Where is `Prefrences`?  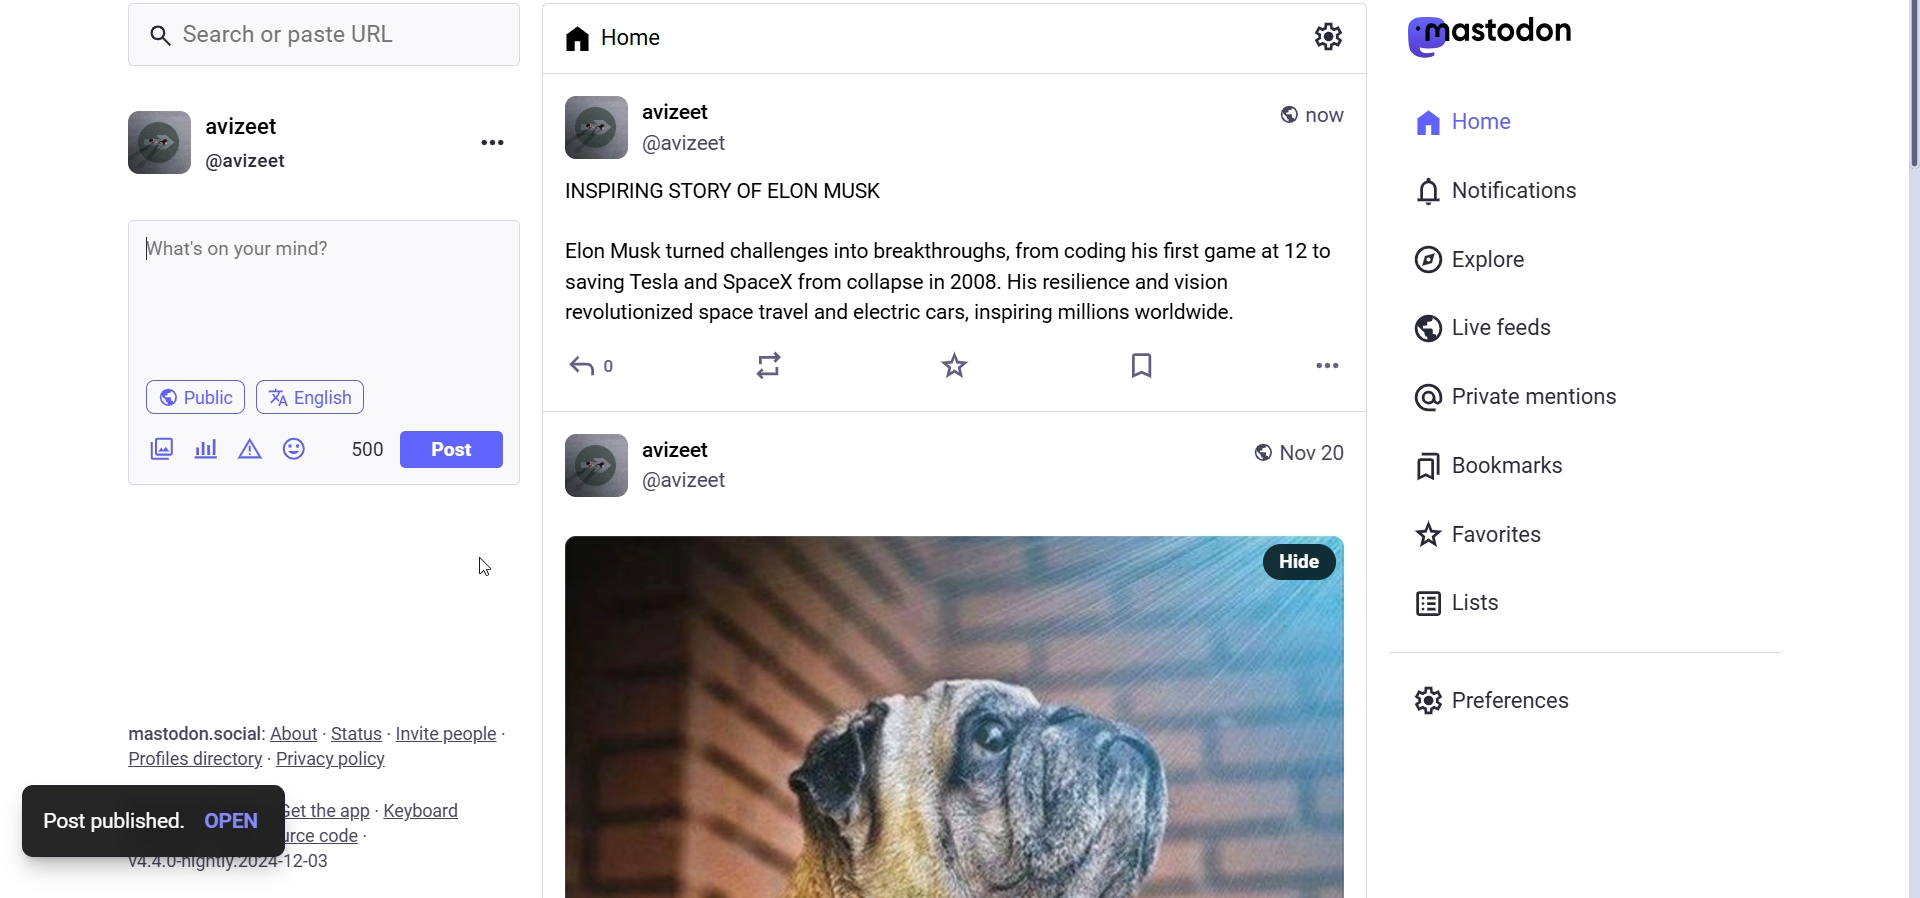 Prefrences is located at coordinates (1515, 699).